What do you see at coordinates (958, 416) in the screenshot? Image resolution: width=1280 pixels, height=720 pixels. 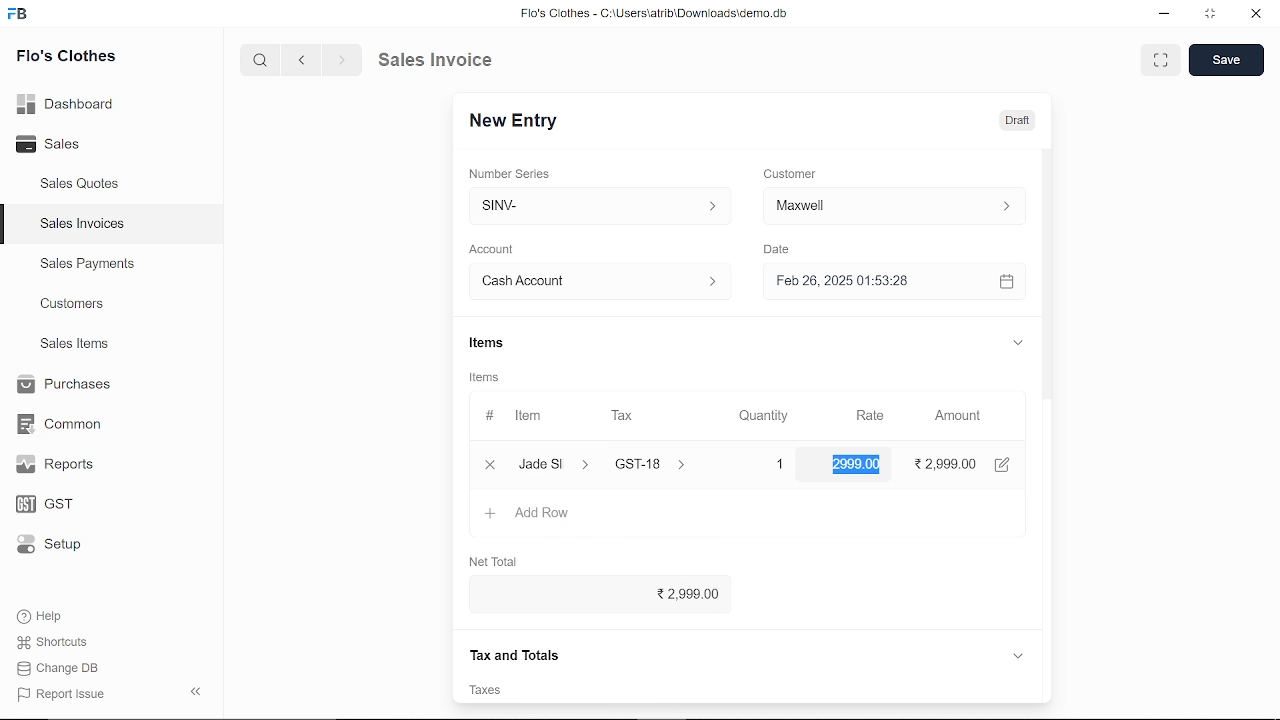 I see `Amount` at bounding box center [958, 416].